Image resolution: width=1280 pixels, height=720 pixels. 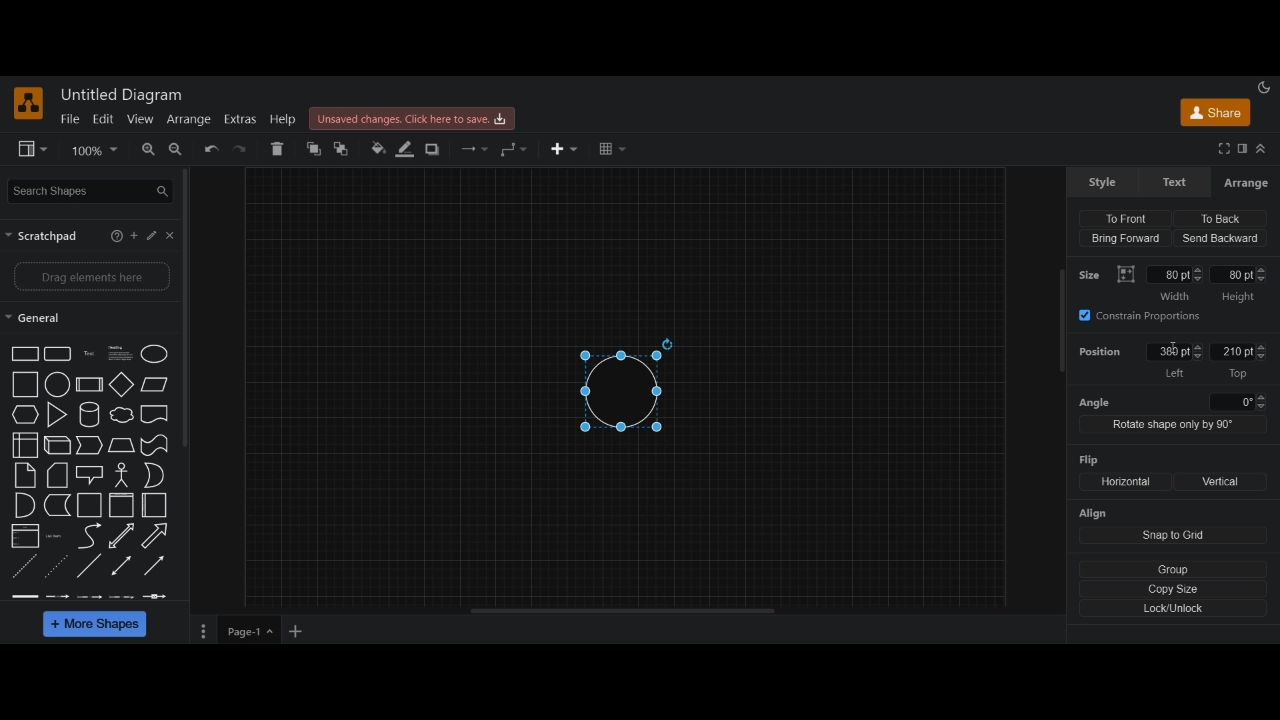 What do you see at coordinates (201, 633) in the screenshot?
I see `pages` at bounding box center [201, 633].